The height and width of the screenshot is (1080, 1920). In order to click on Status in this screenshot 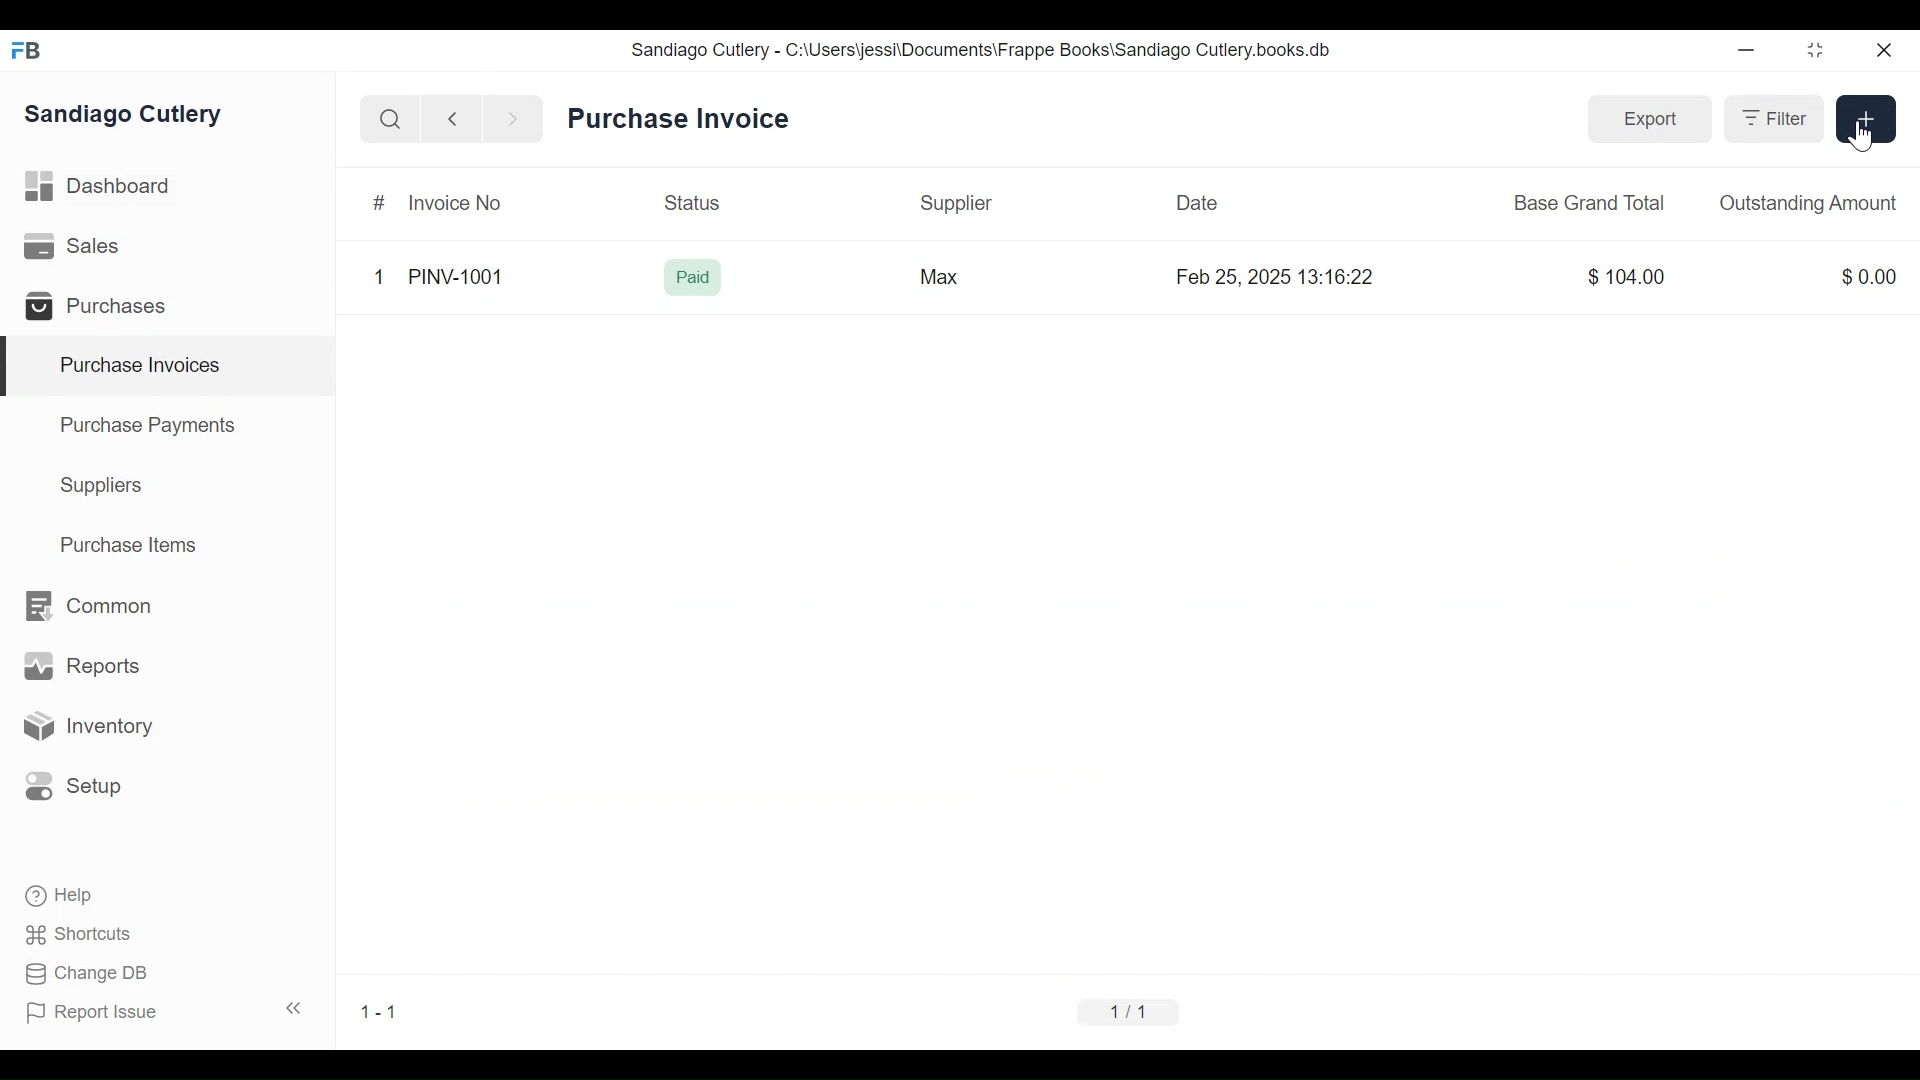, I will do `click(697, 204)`.